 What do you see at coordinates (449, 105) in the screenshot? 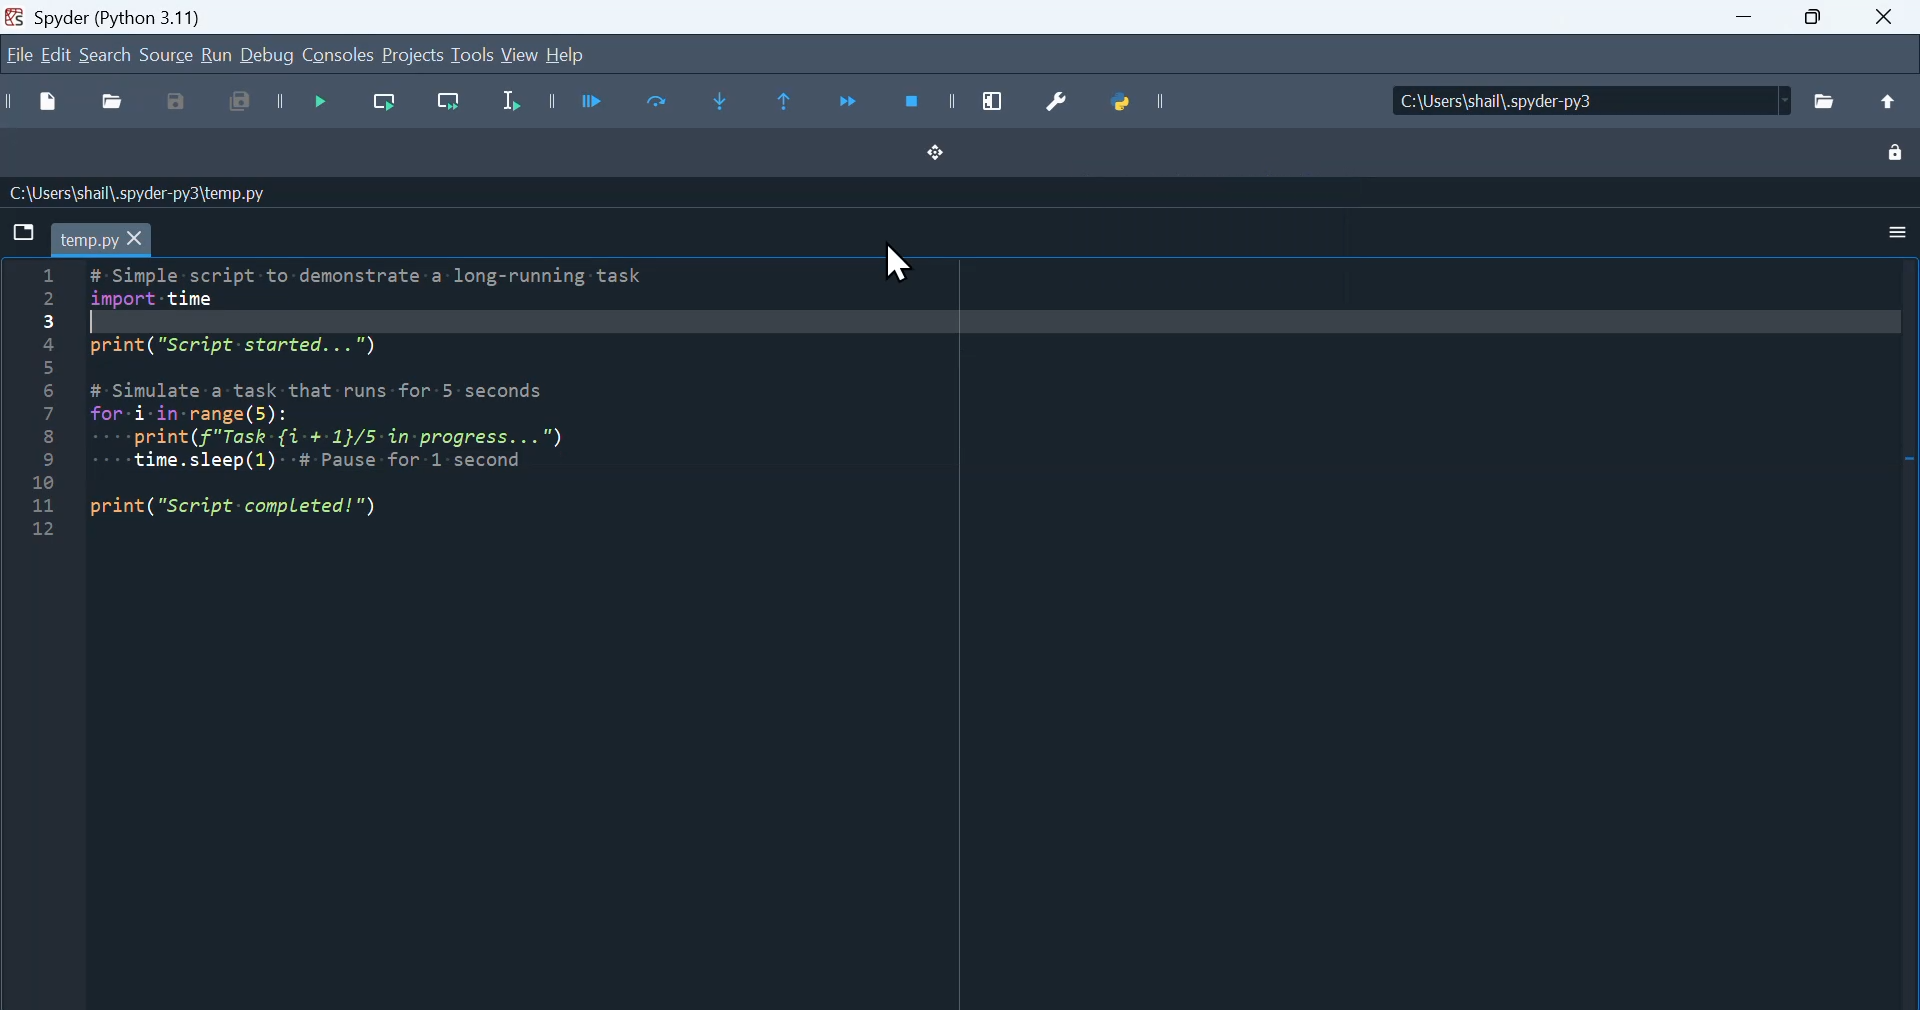
I see `Run current line and go to the next one` at bounding box center [449, 105].